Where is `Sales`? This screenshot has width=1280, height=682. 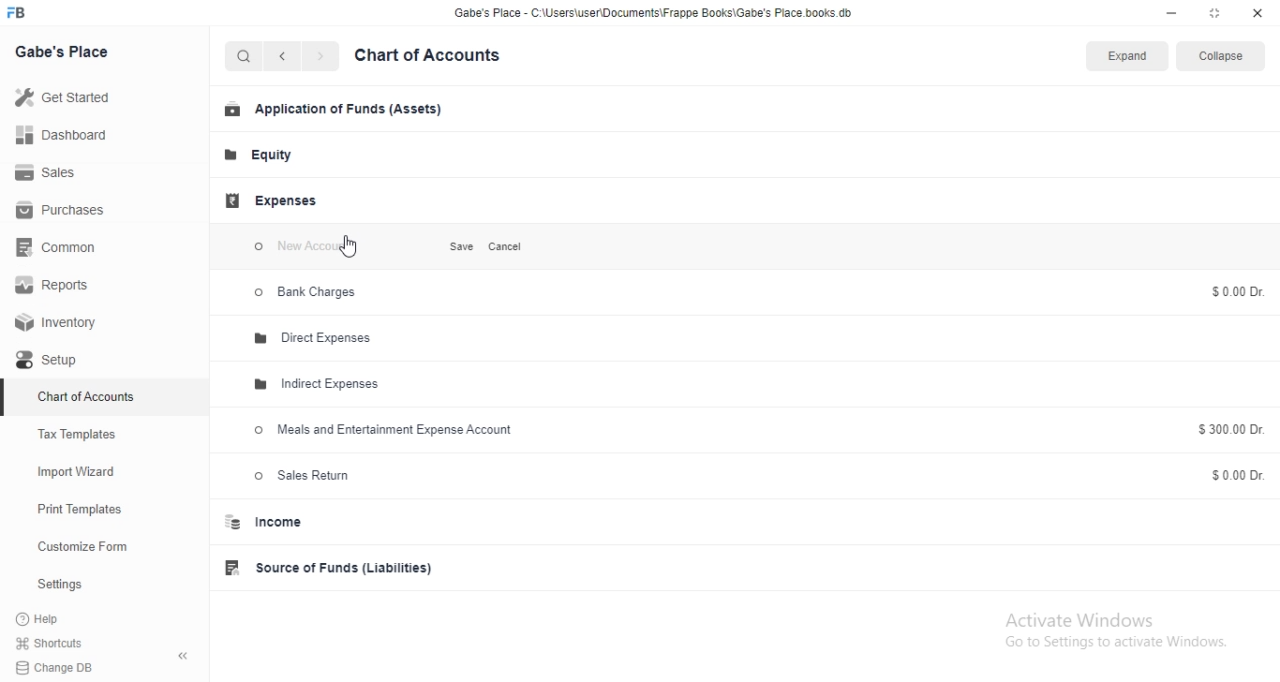
Sales is located at coordinates (50, 173).